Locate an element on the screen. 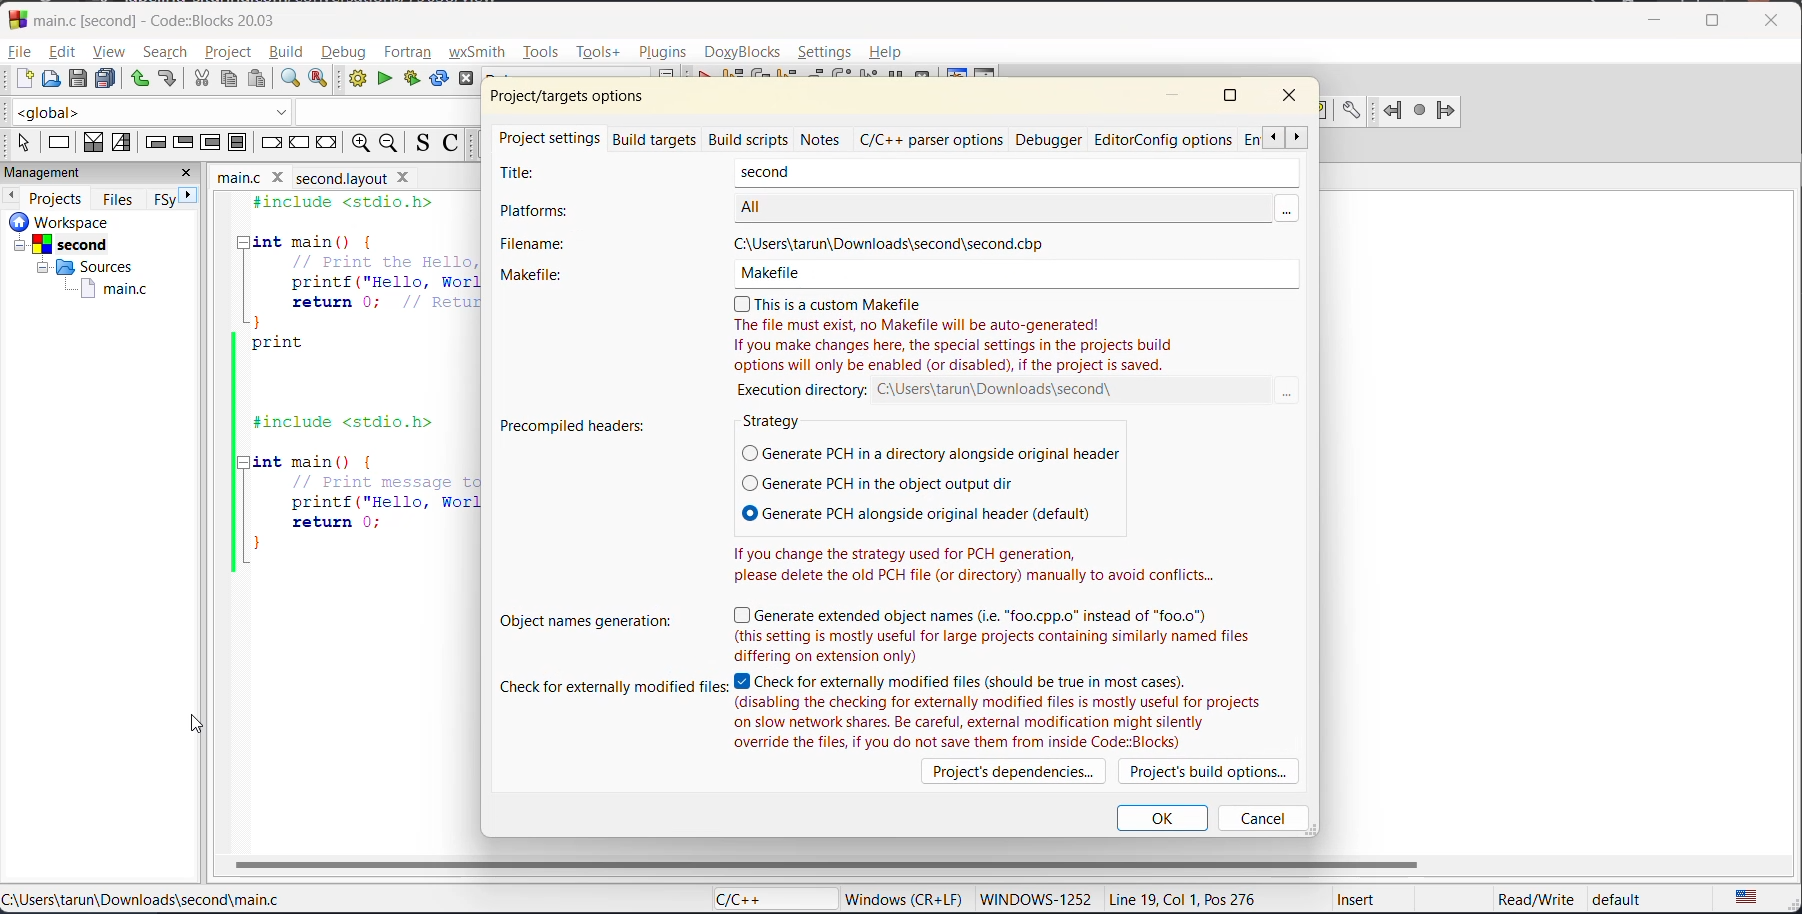 This screenshot has height=914, width=1802. debug is located at coordinates (346, 51).